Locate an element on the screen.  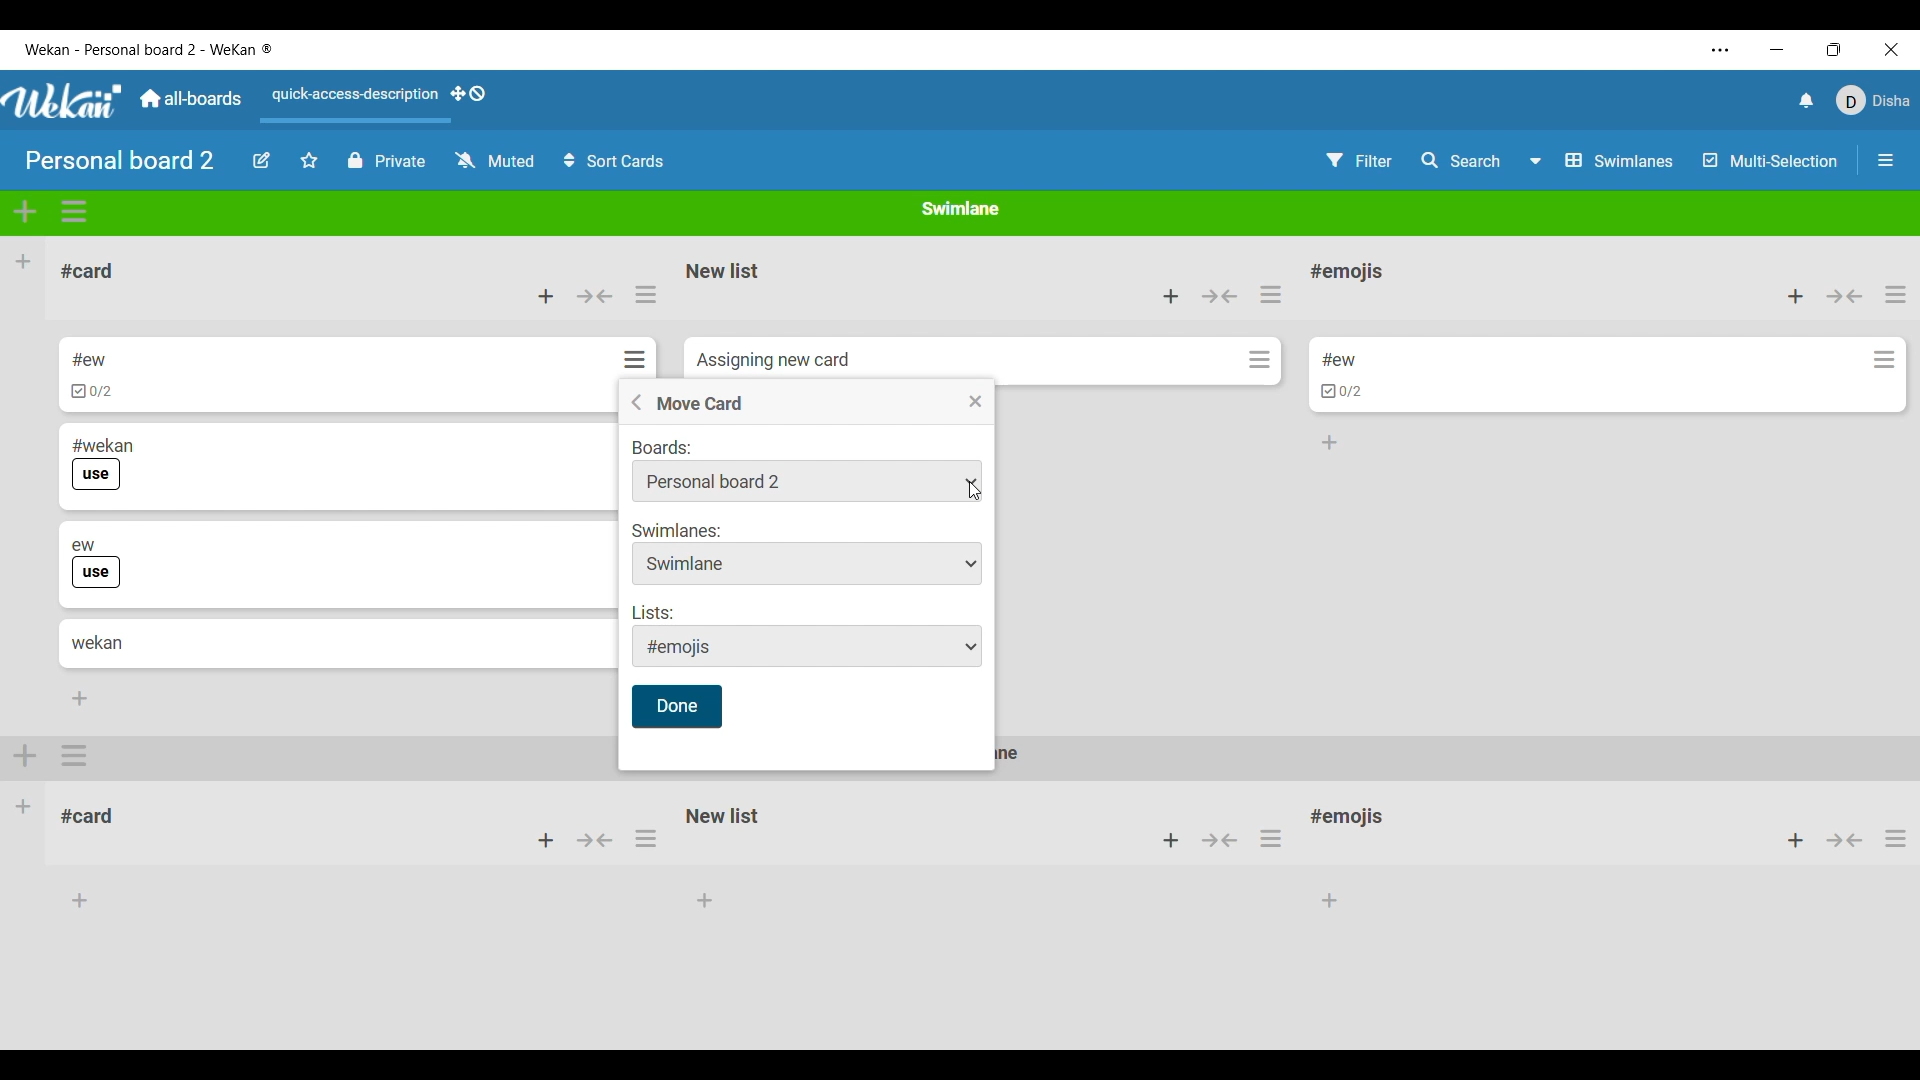
Change tab dimension is located at coordinates (1834, 49).